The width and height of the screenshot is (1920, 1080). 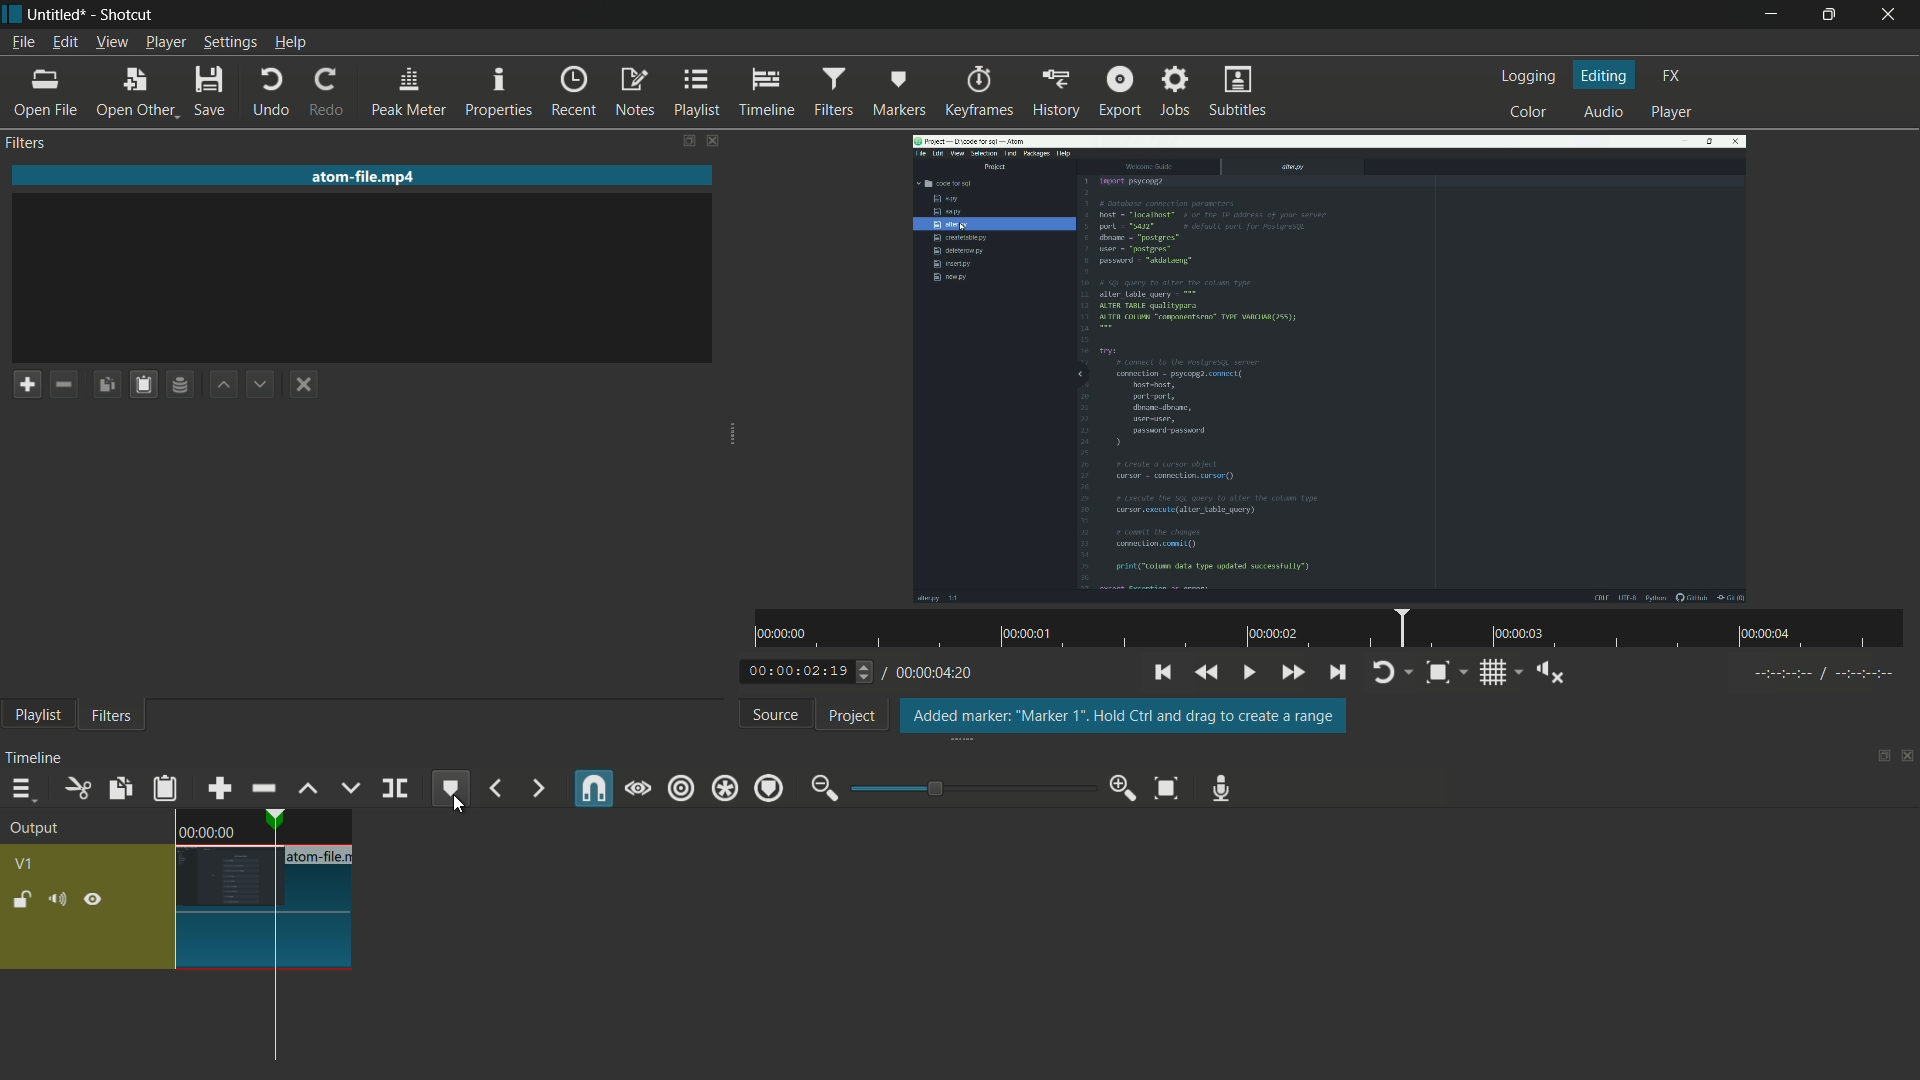 I want to click on open other, so click(x=131, y=93).